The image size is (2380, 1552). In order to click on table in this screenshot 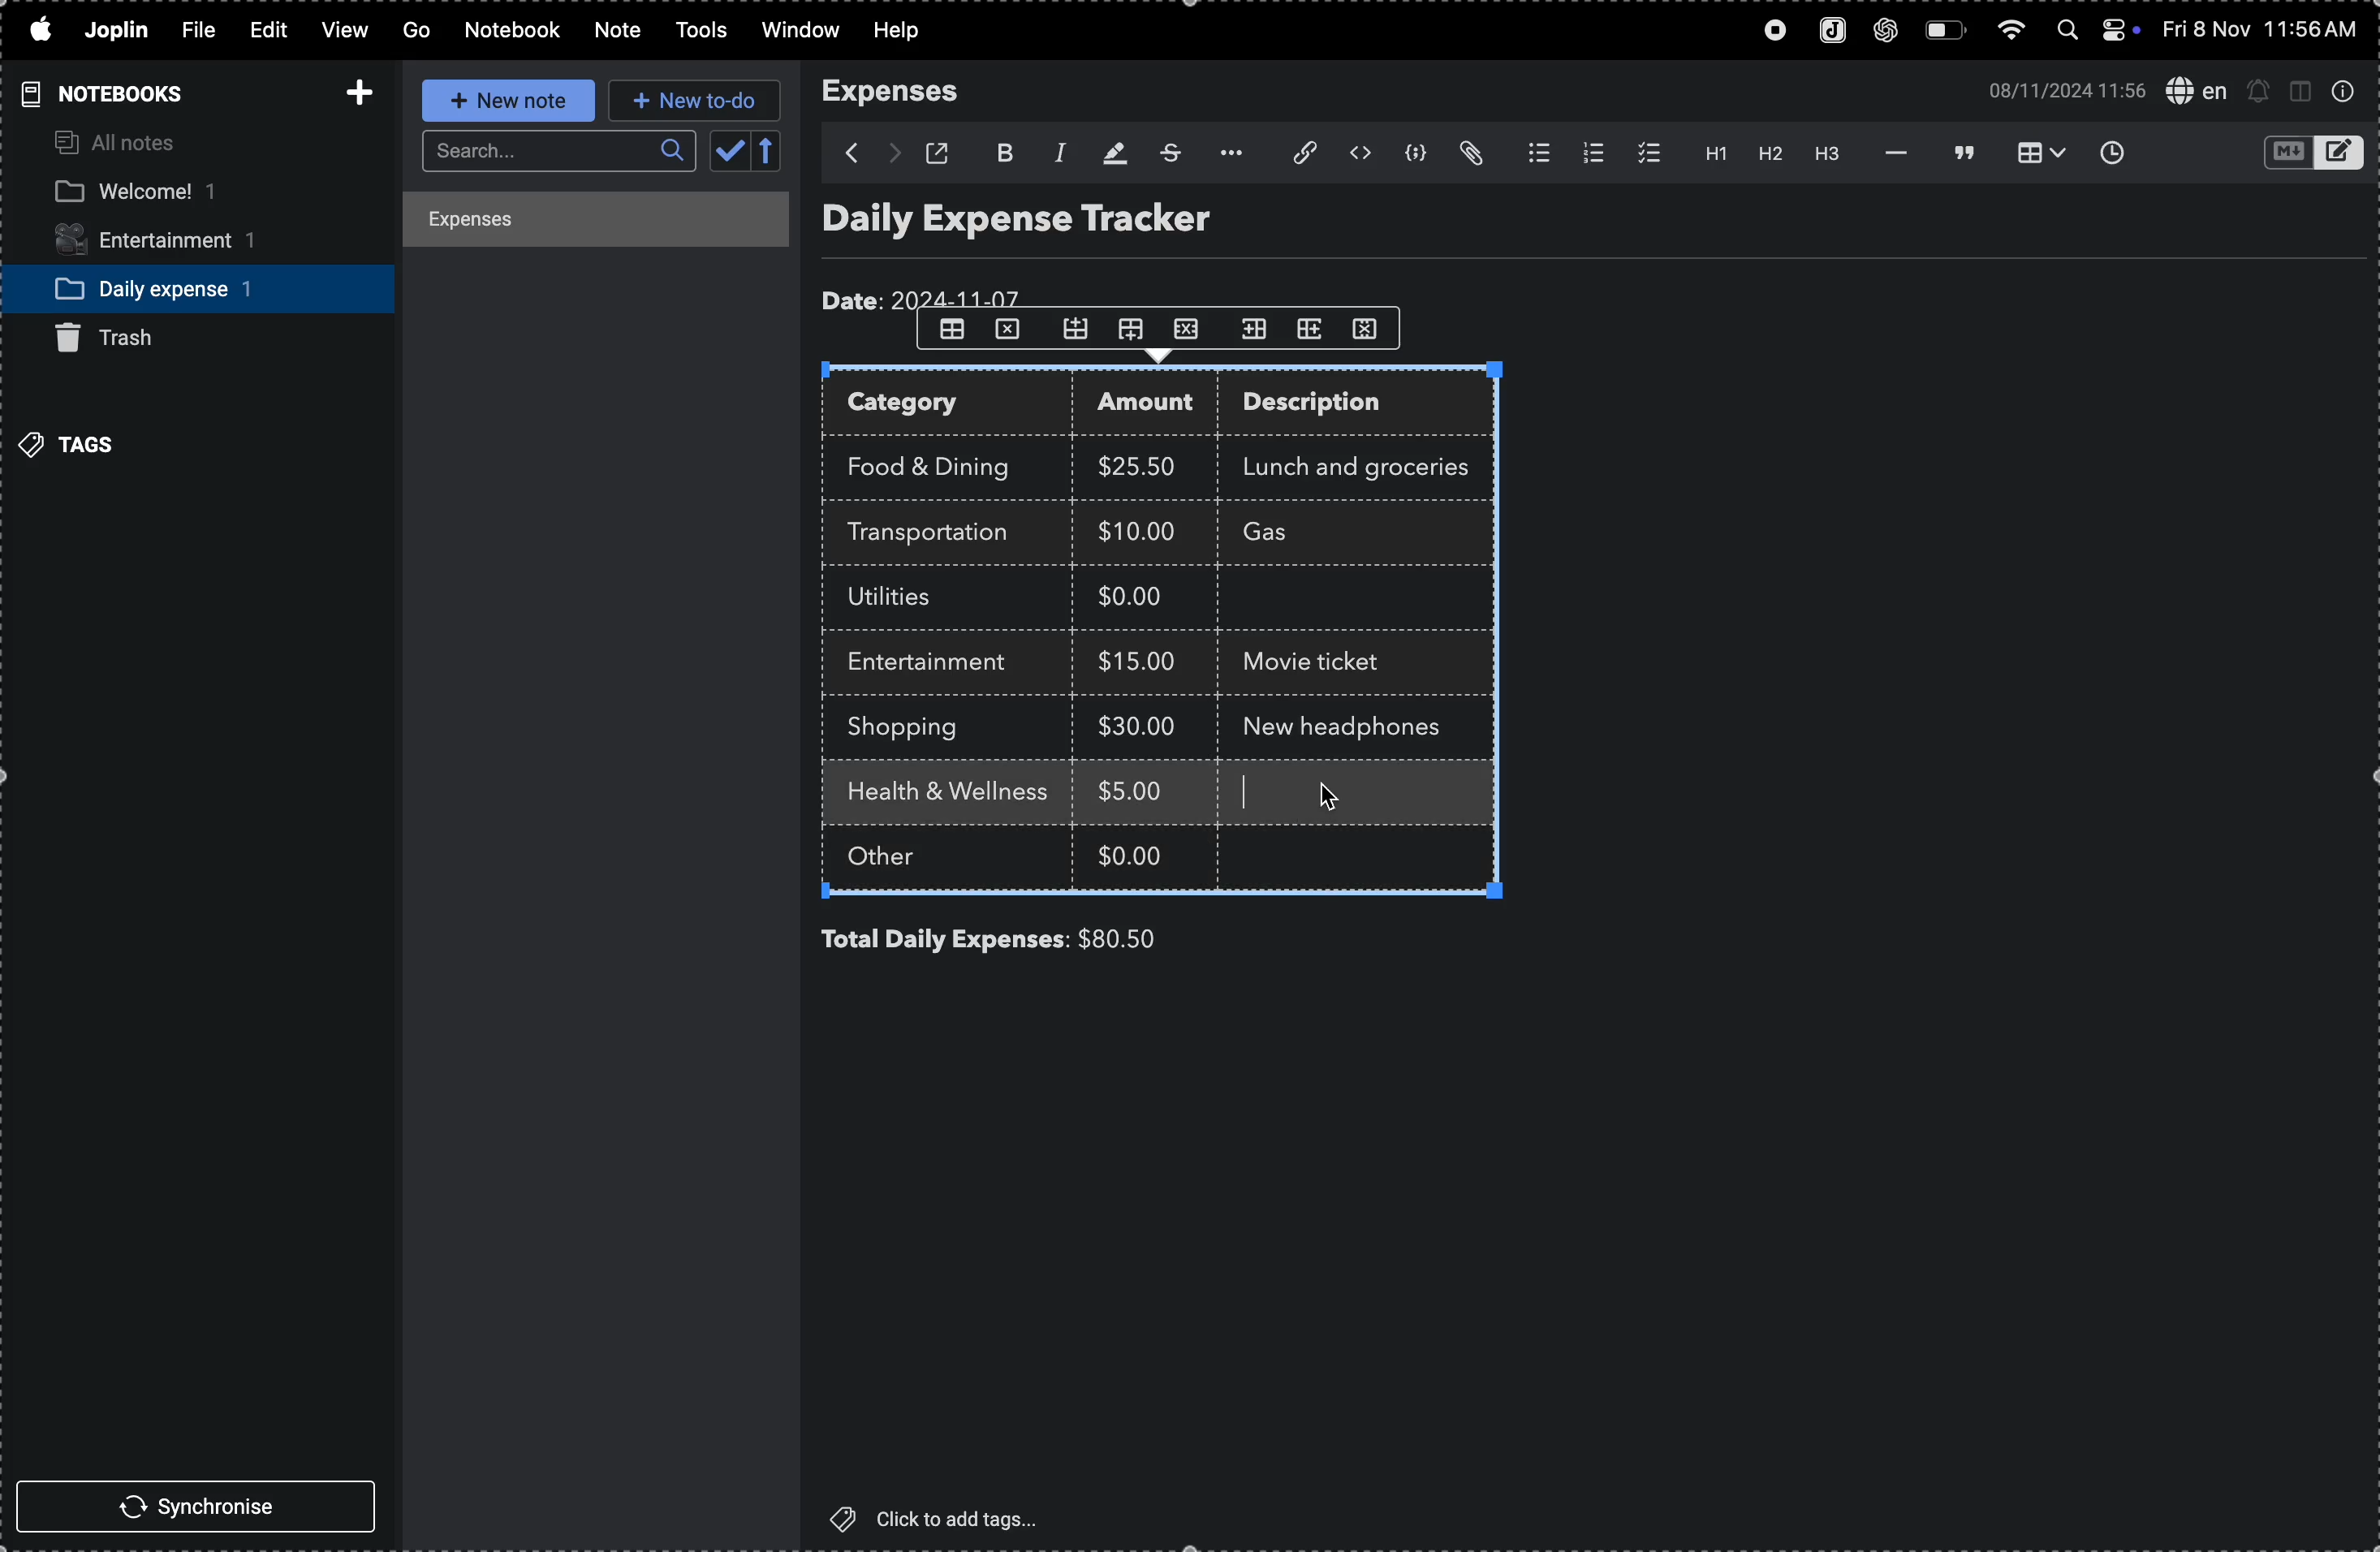, I will do `click(950, 330)`.